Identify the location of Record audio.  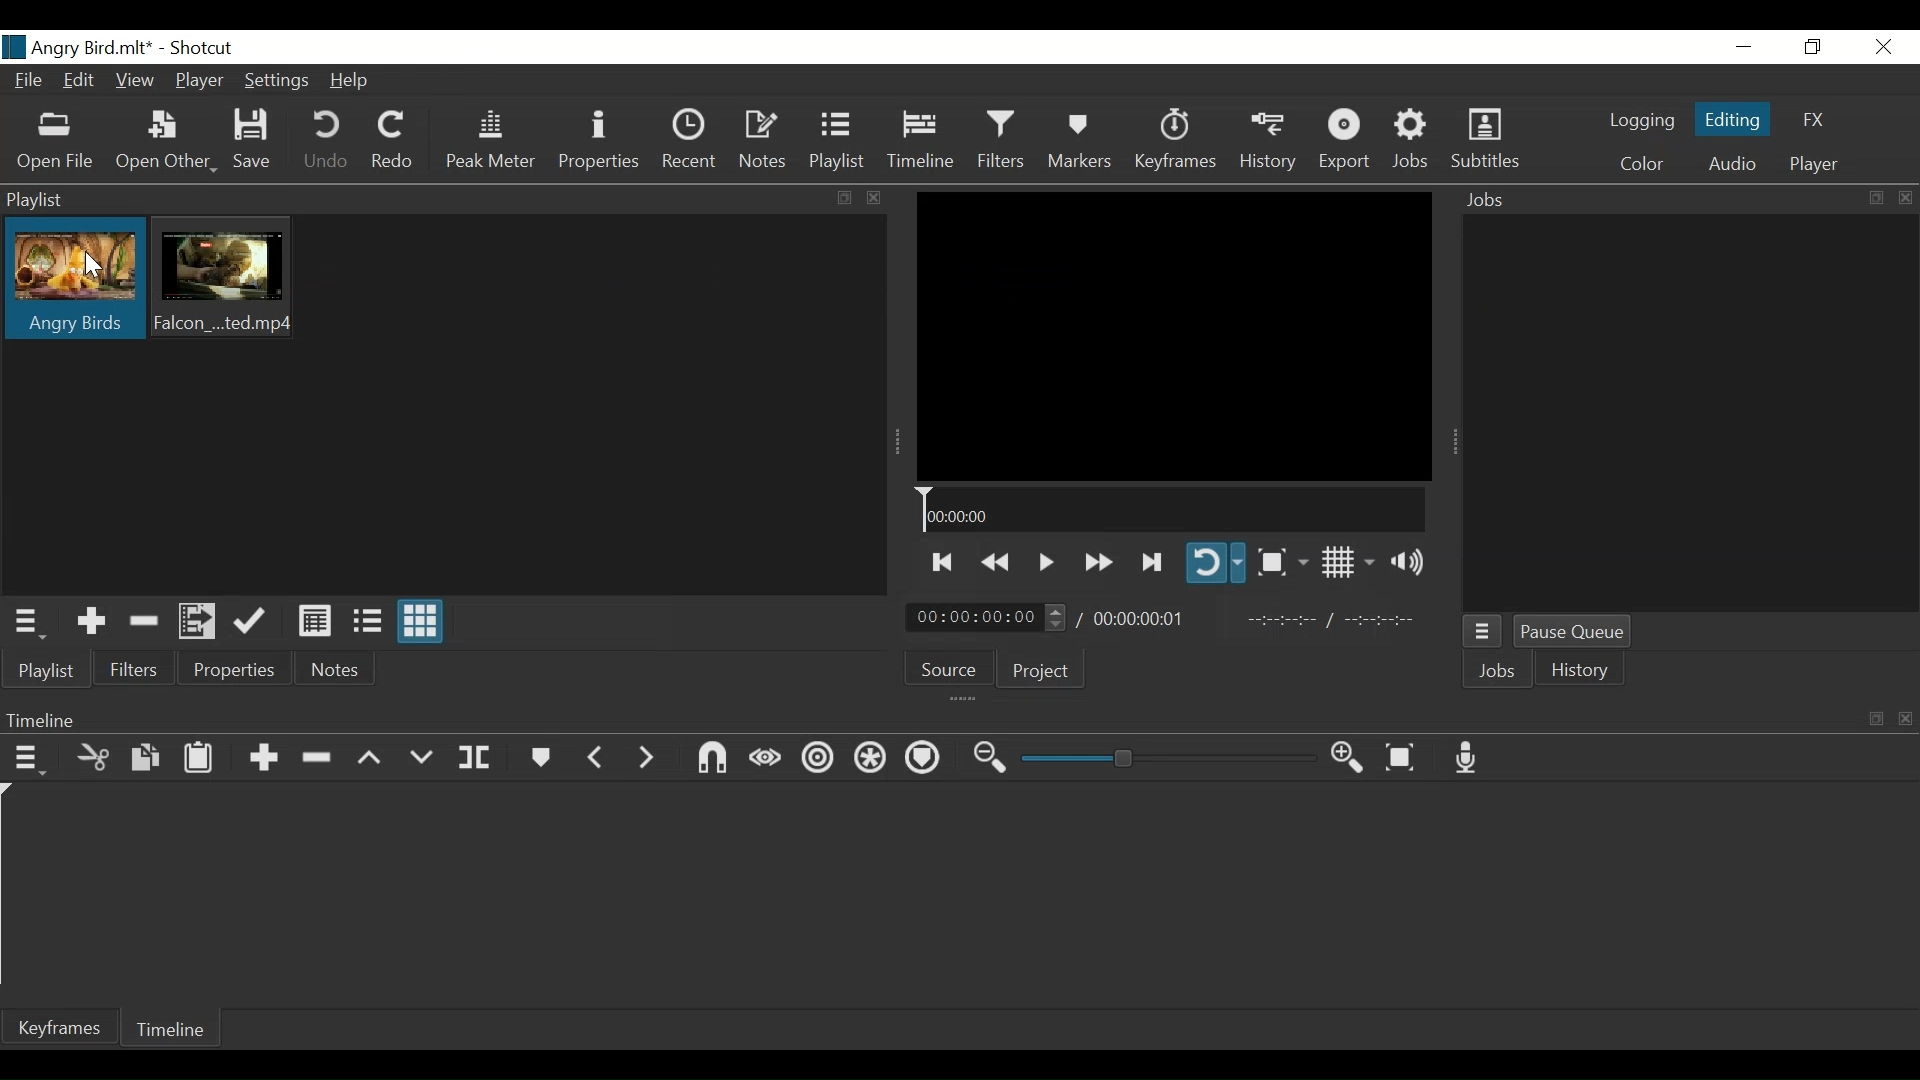
(1467, 760).